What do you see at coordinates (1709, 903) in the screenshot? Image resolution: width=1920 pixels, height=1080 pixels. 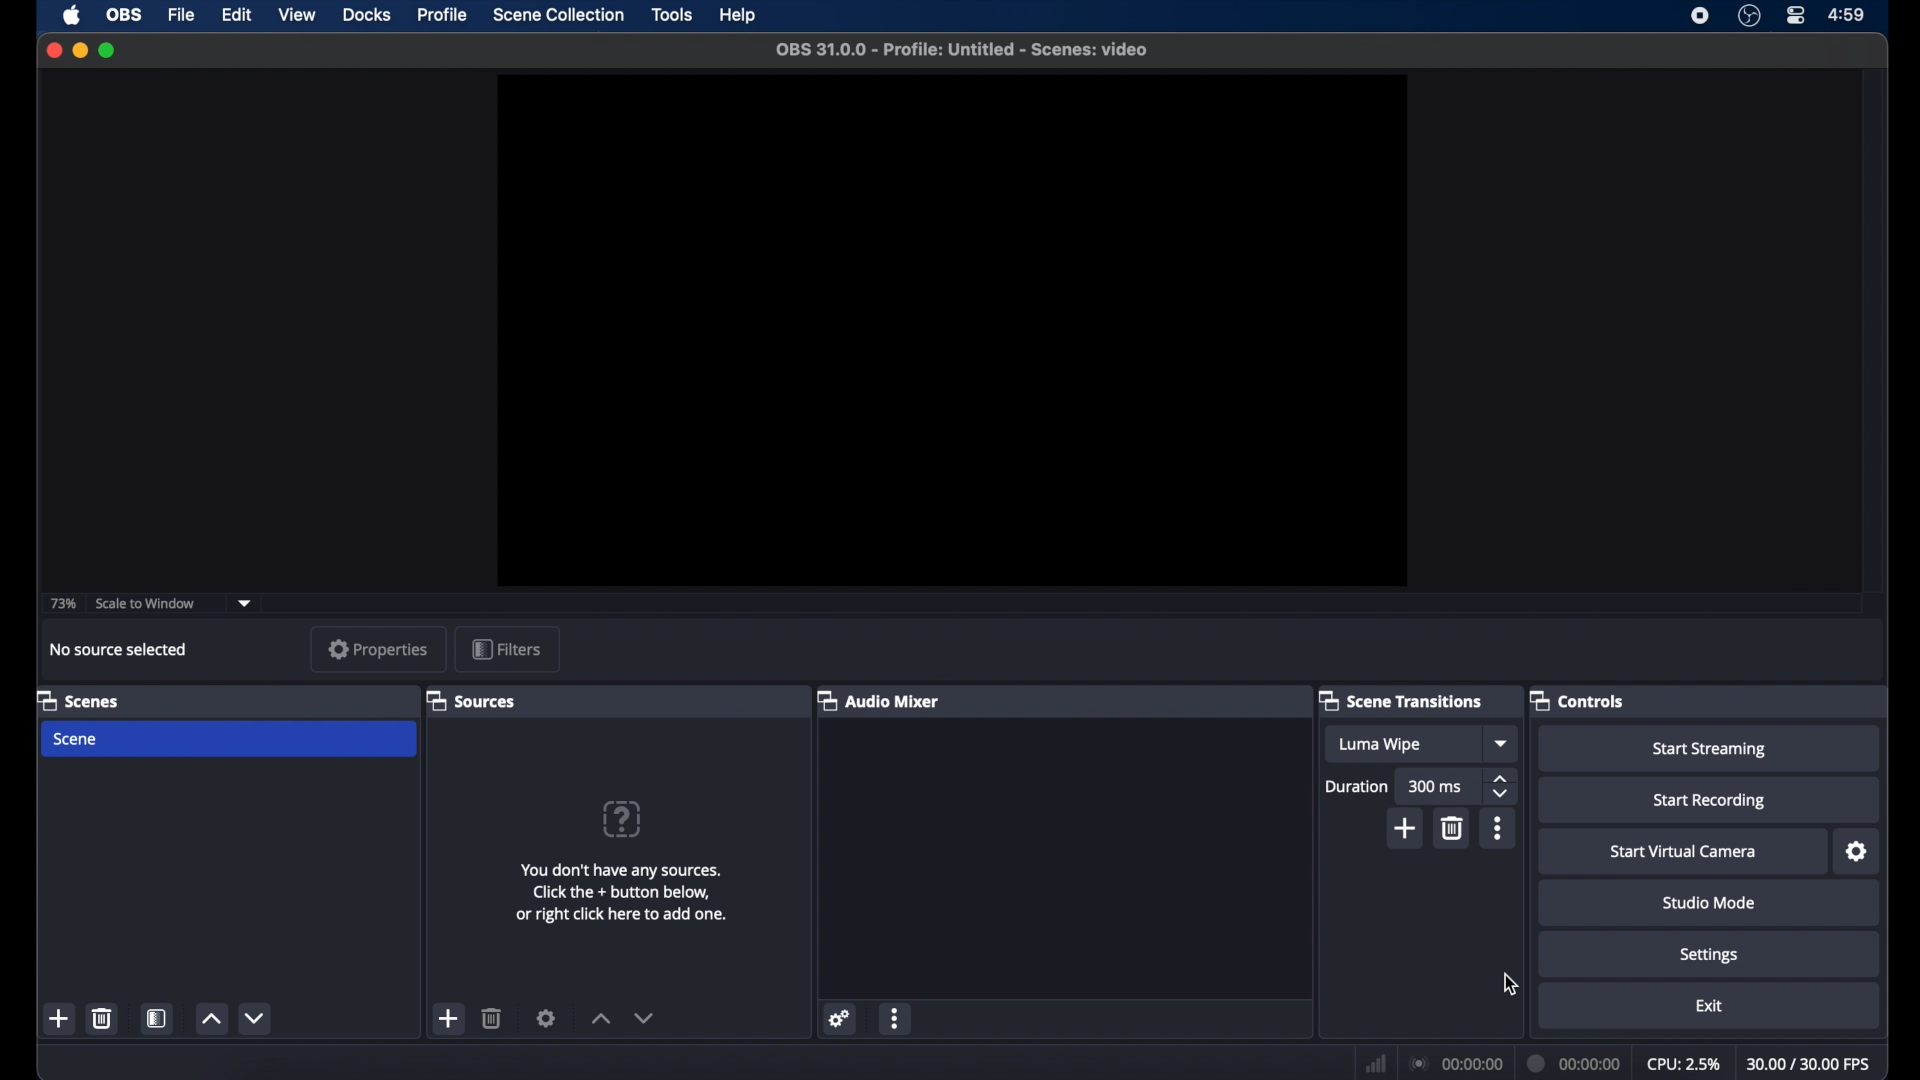 I see `studio mode` at bounding box center [1709, 903].